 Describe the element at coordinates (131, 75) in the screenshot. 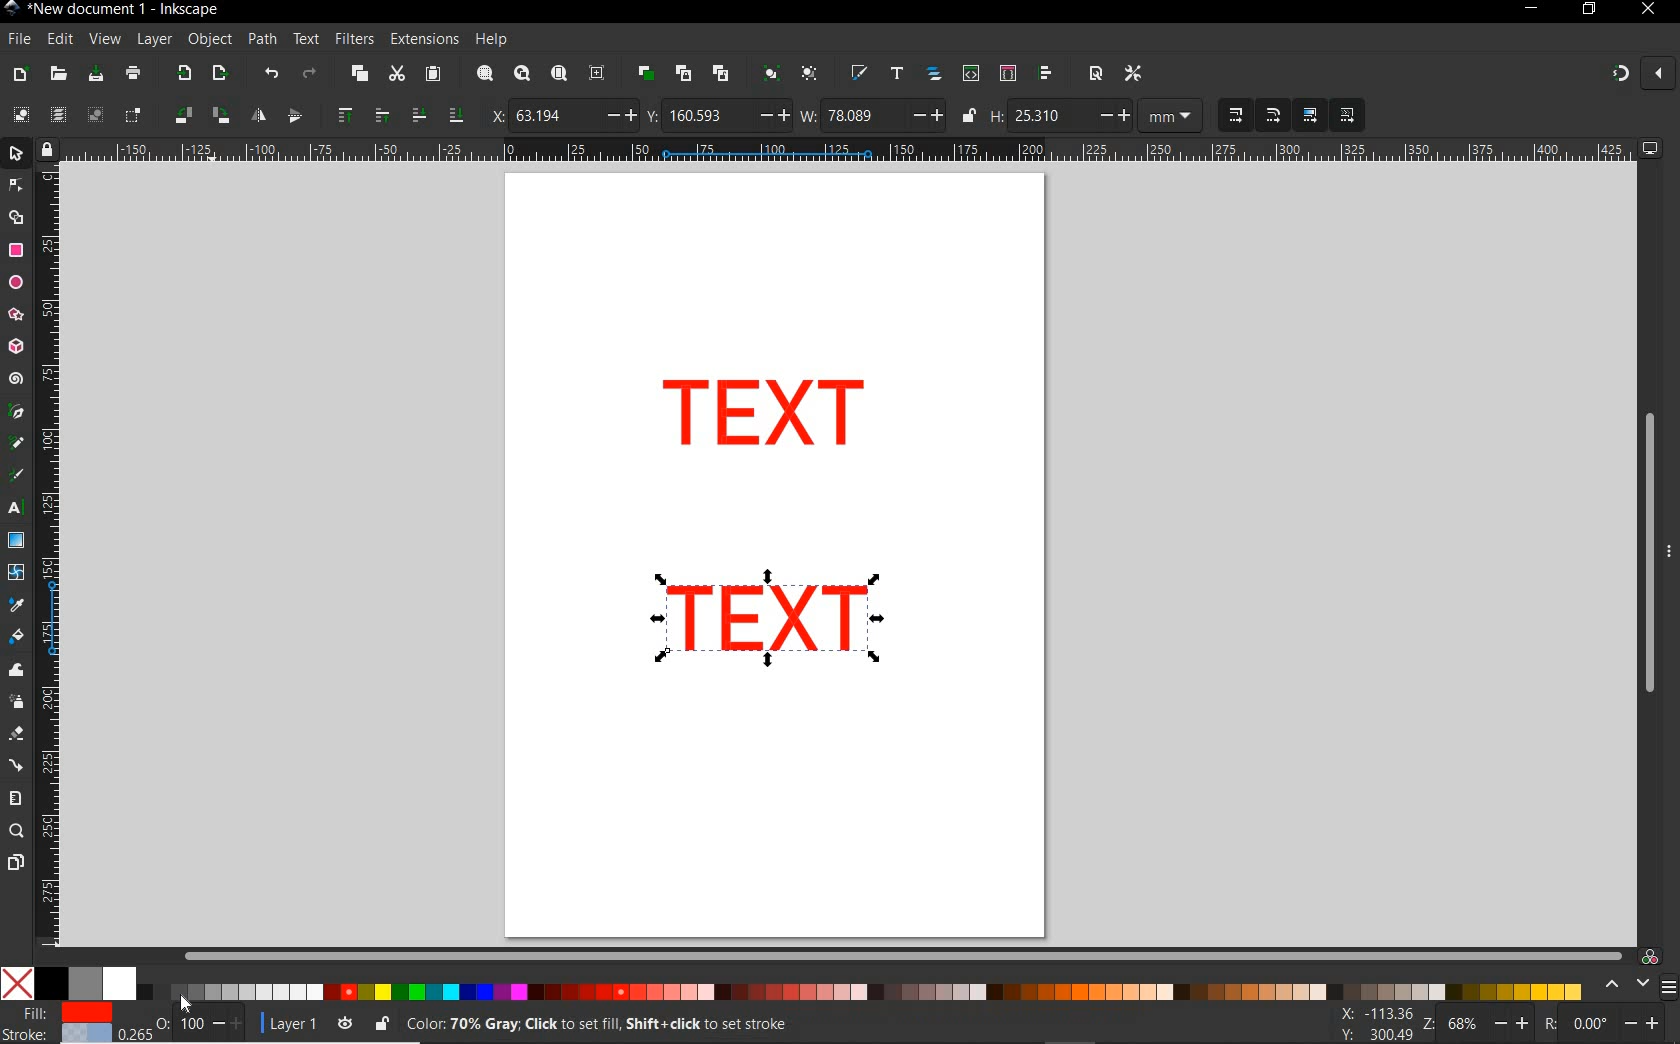

I see `print` at that location.